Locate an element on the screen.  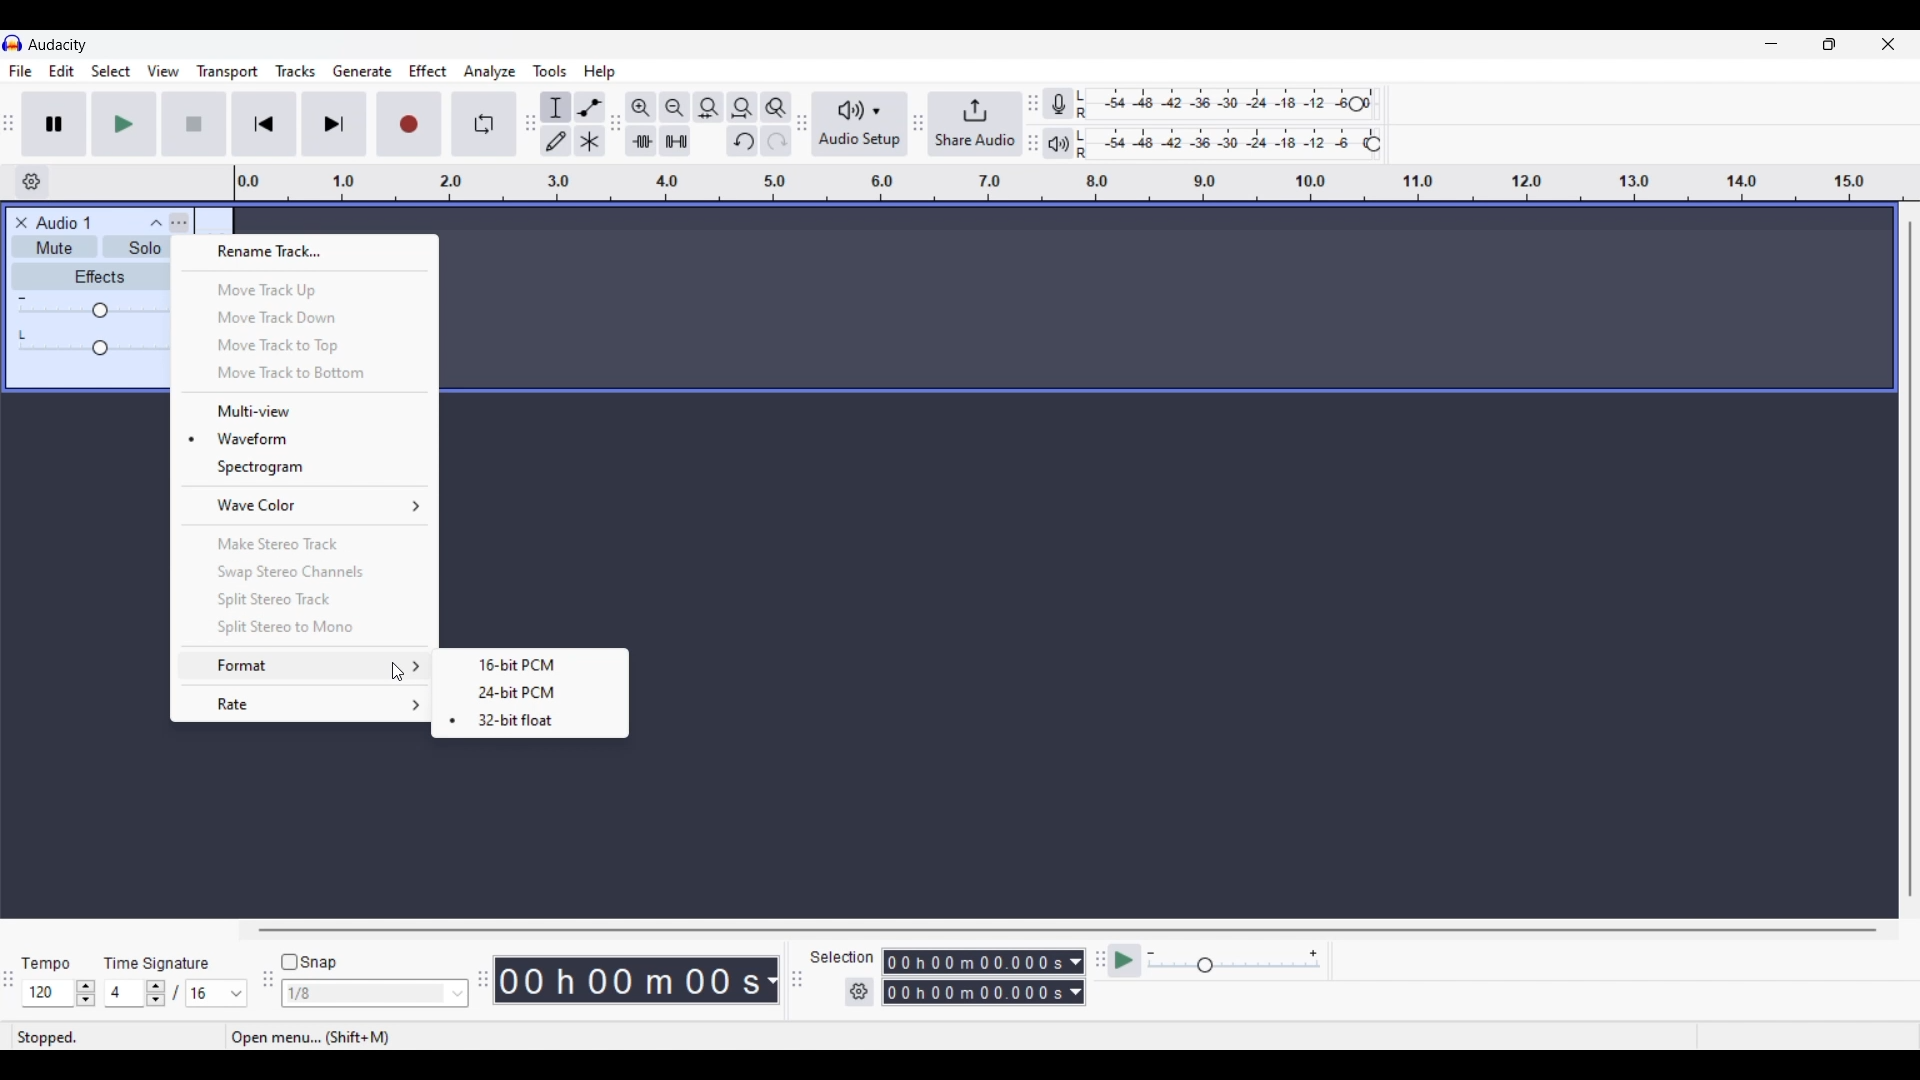
Selection tool is located at coordinates (556, 107).